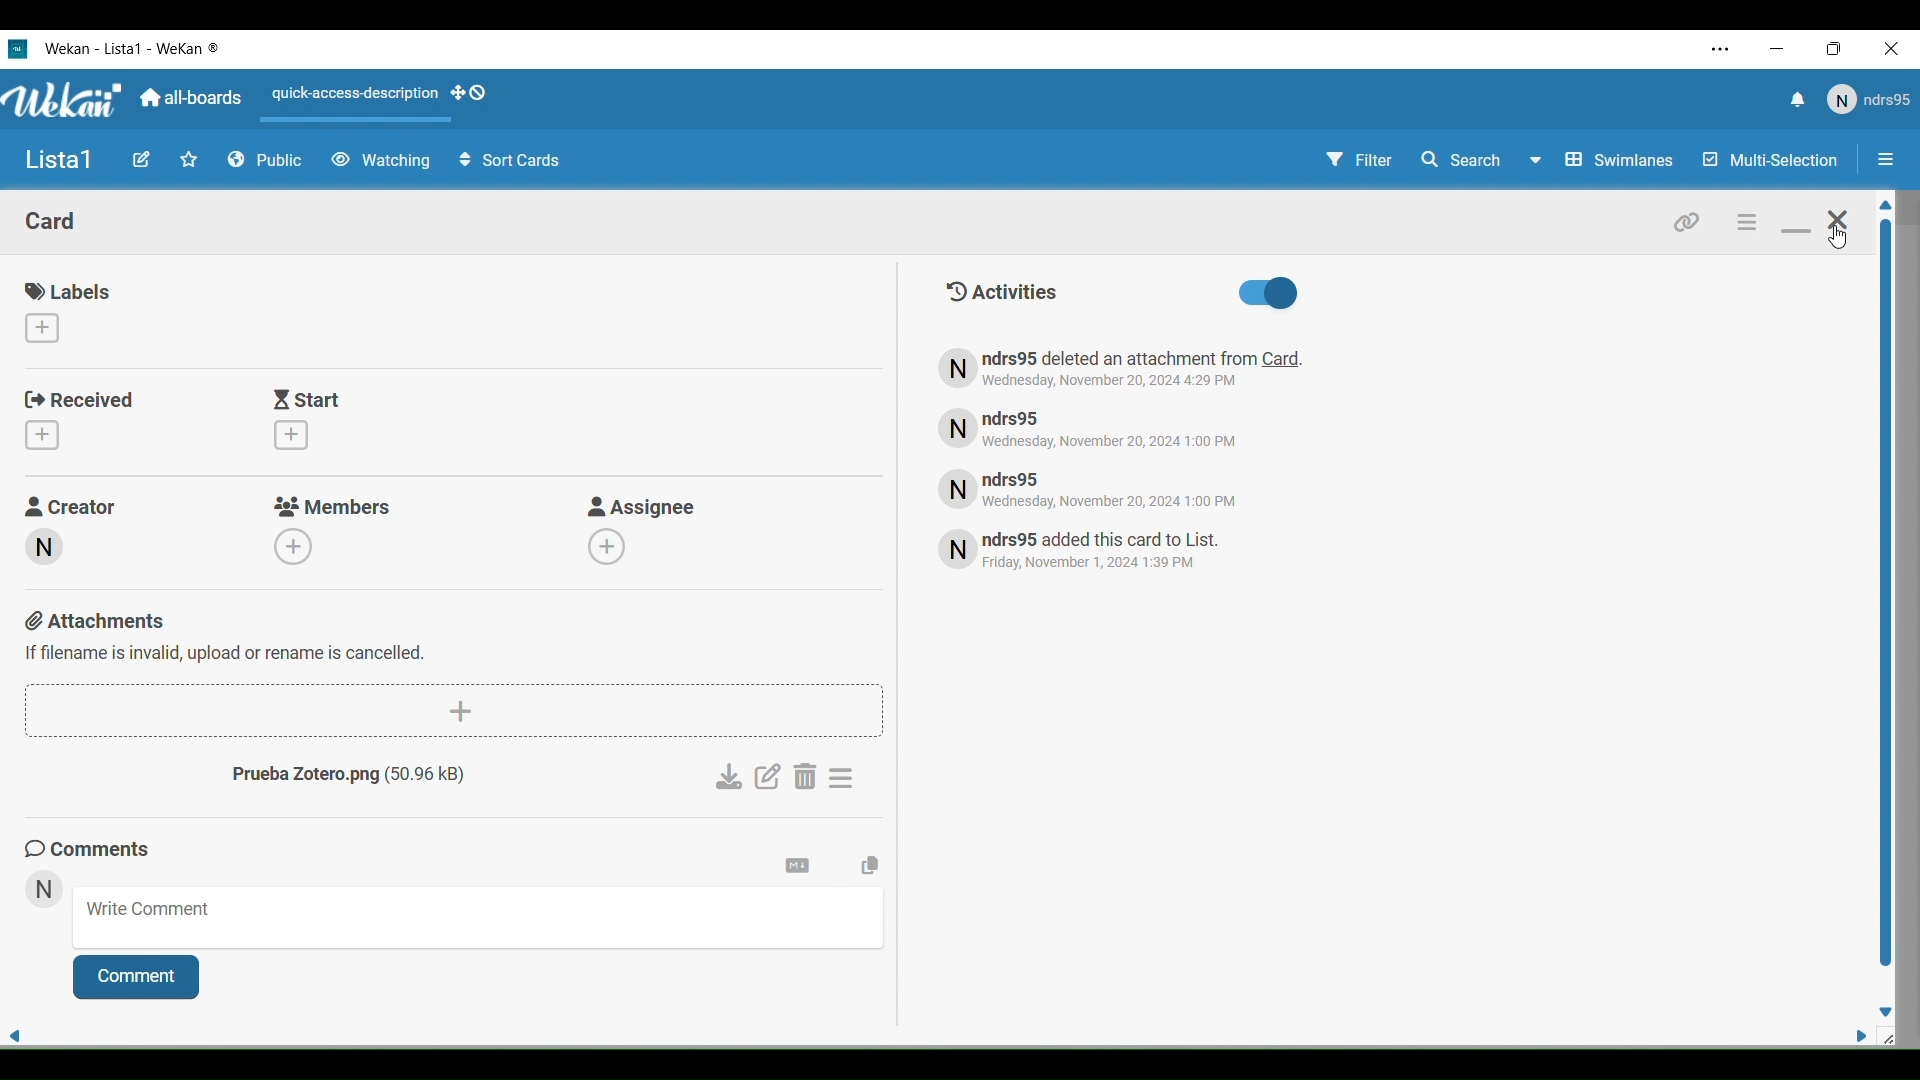  What do you see at coordinates (450, 918) in the screenshot?
I see `Write coment` at bounding box center [450, 918].